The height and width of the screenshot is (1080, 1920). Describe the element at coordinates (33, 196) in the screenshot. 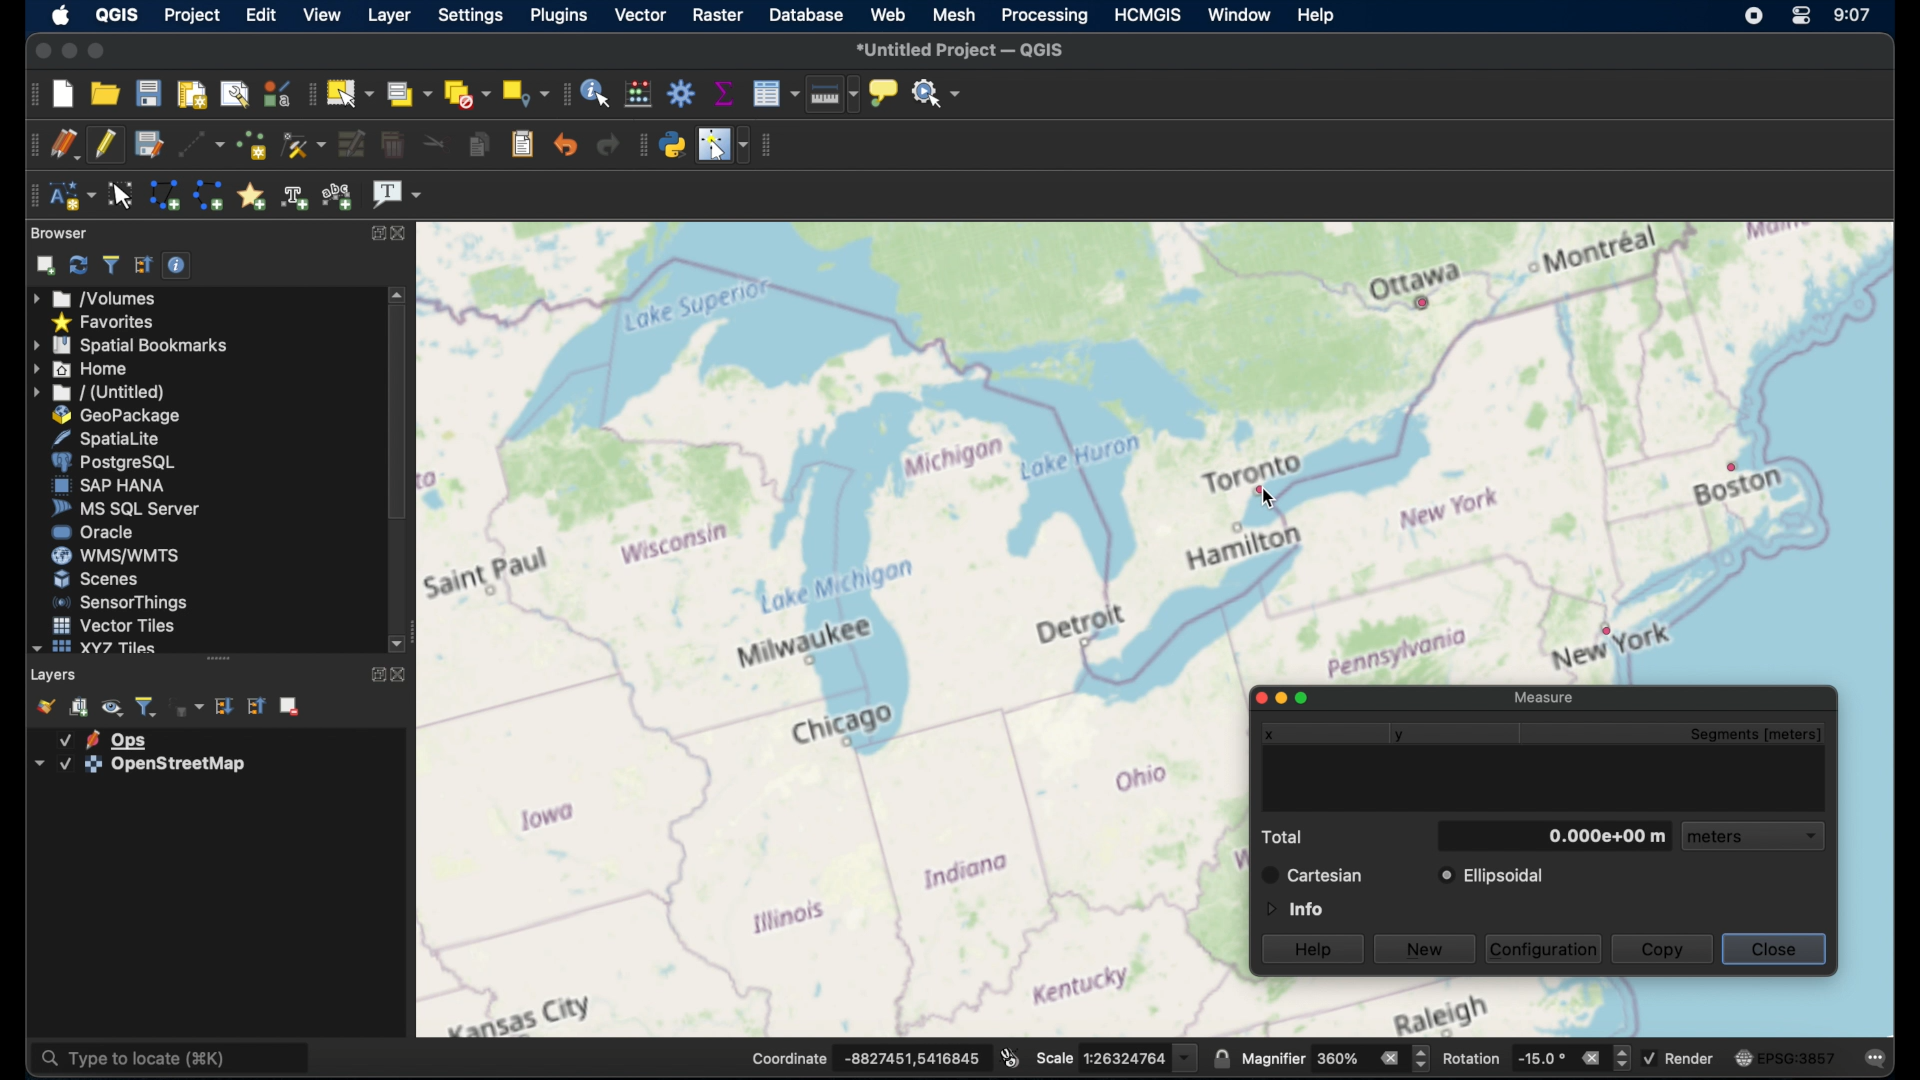

I see `annotation toolbar` at that location.